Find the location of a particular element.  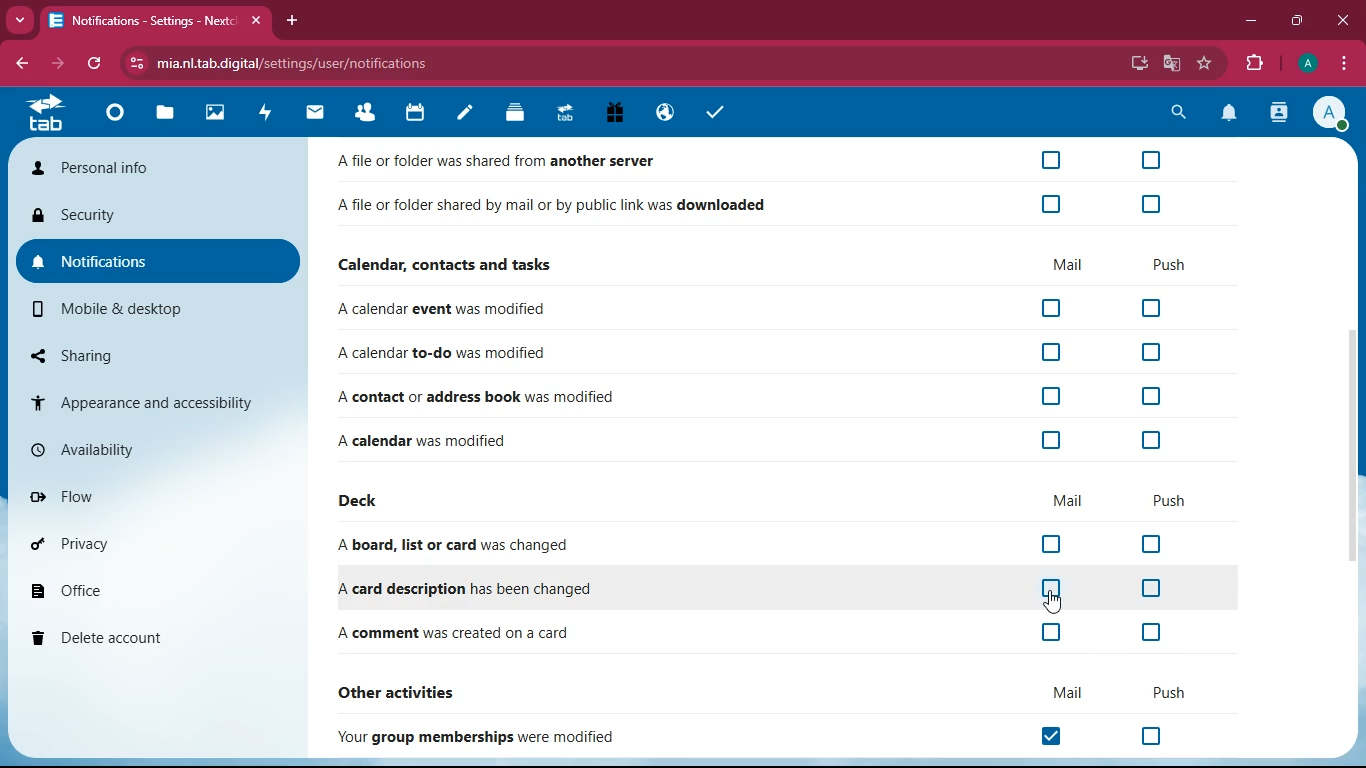

file is located at coordinates (162, 113).